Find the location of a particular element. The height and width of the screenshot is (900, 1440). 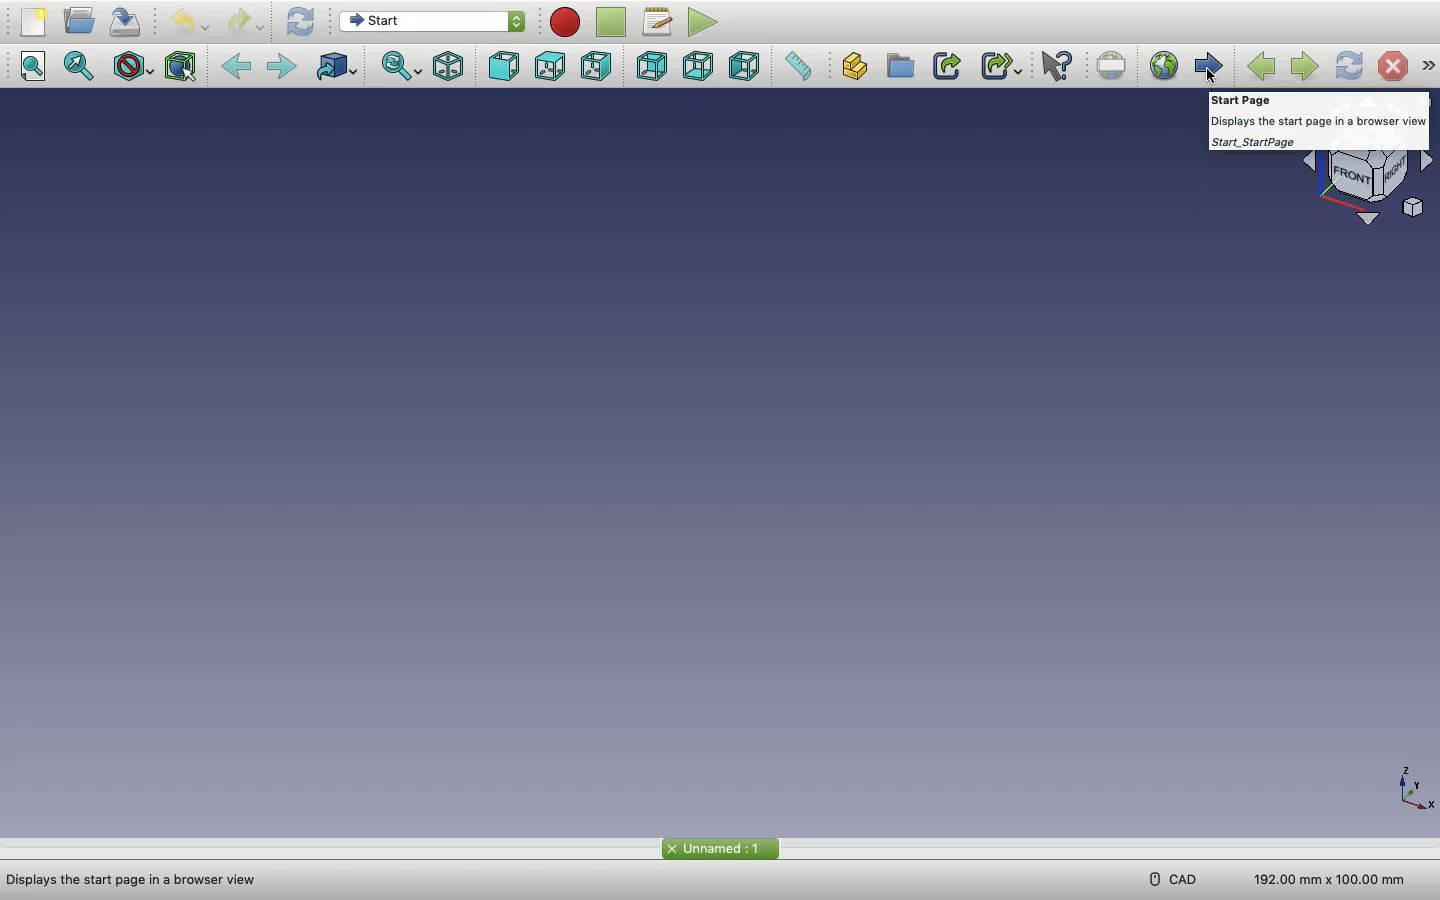

Dimension is located at coordinates (1332, 878).